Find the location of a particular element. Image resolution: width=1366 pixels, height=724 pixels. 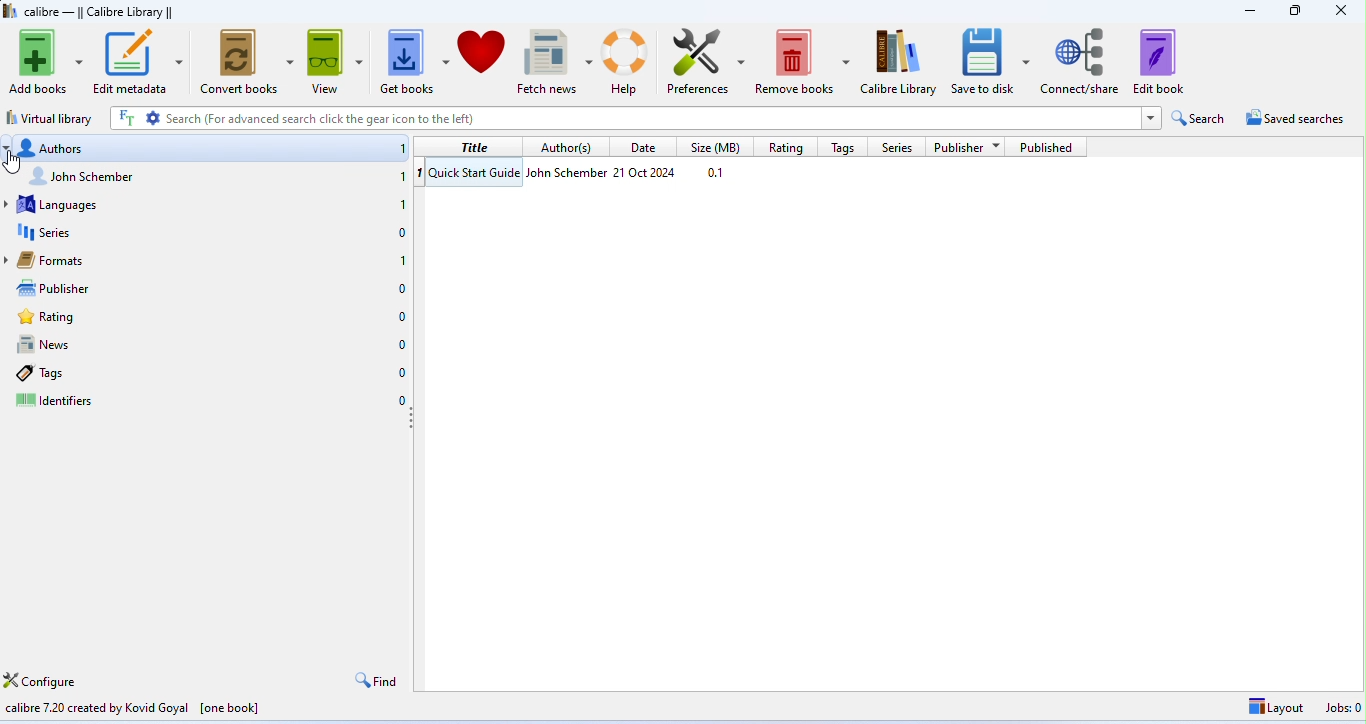

close is located at coordinates (1343, 12).